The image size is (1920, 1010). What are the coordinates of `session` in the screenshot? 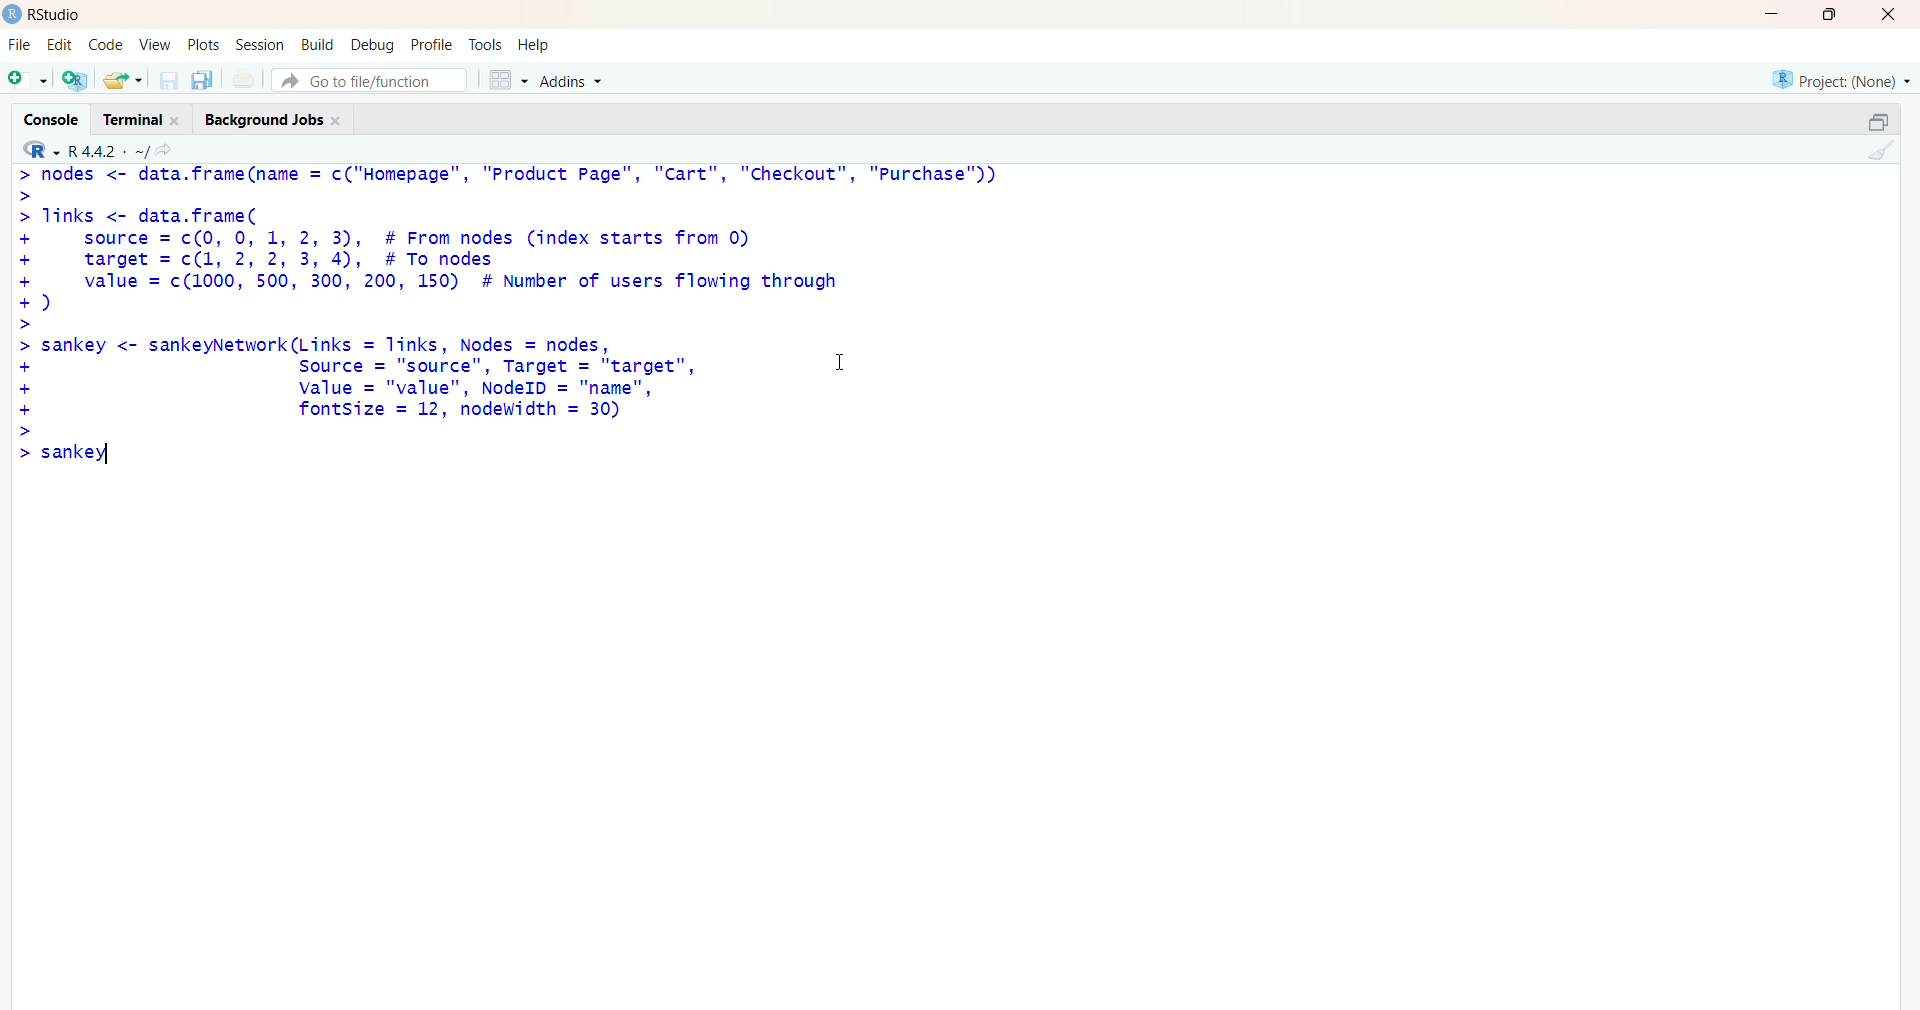 It's located at (257, 46).